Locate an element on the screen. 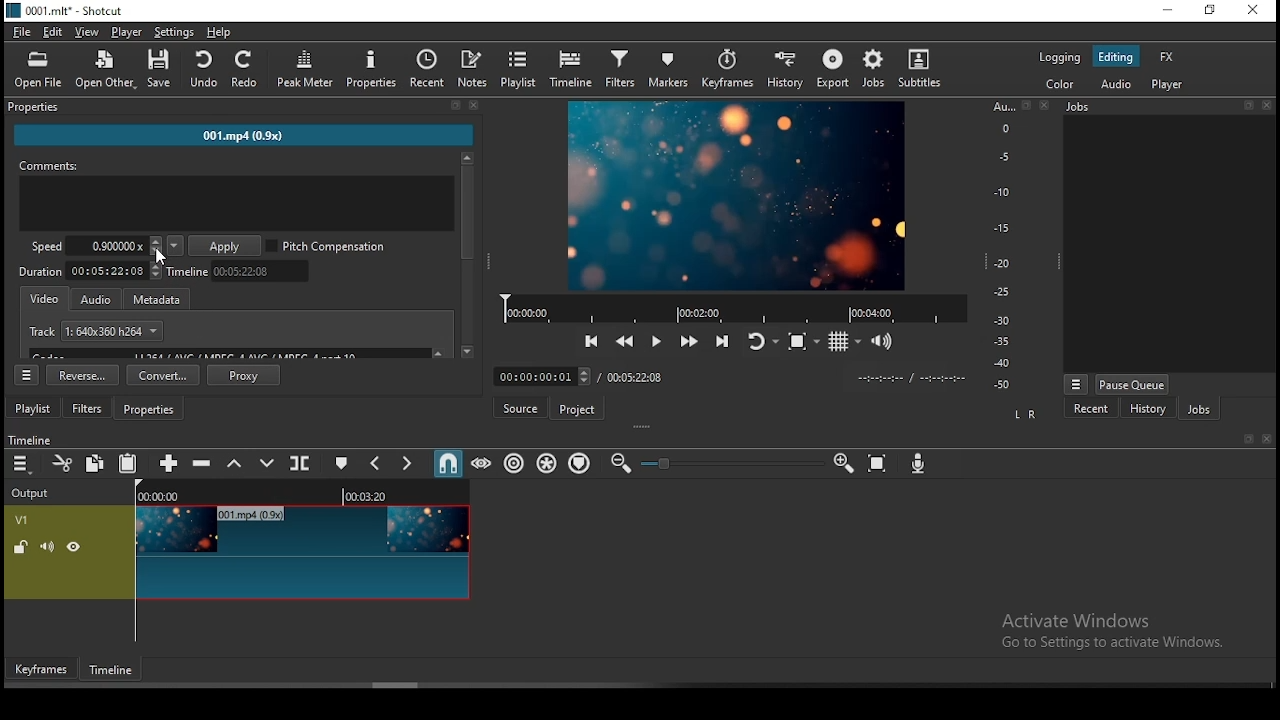 Image resolution: width=1280 pixels, height=720 pixels. audio is located at coordinates (94, 299).